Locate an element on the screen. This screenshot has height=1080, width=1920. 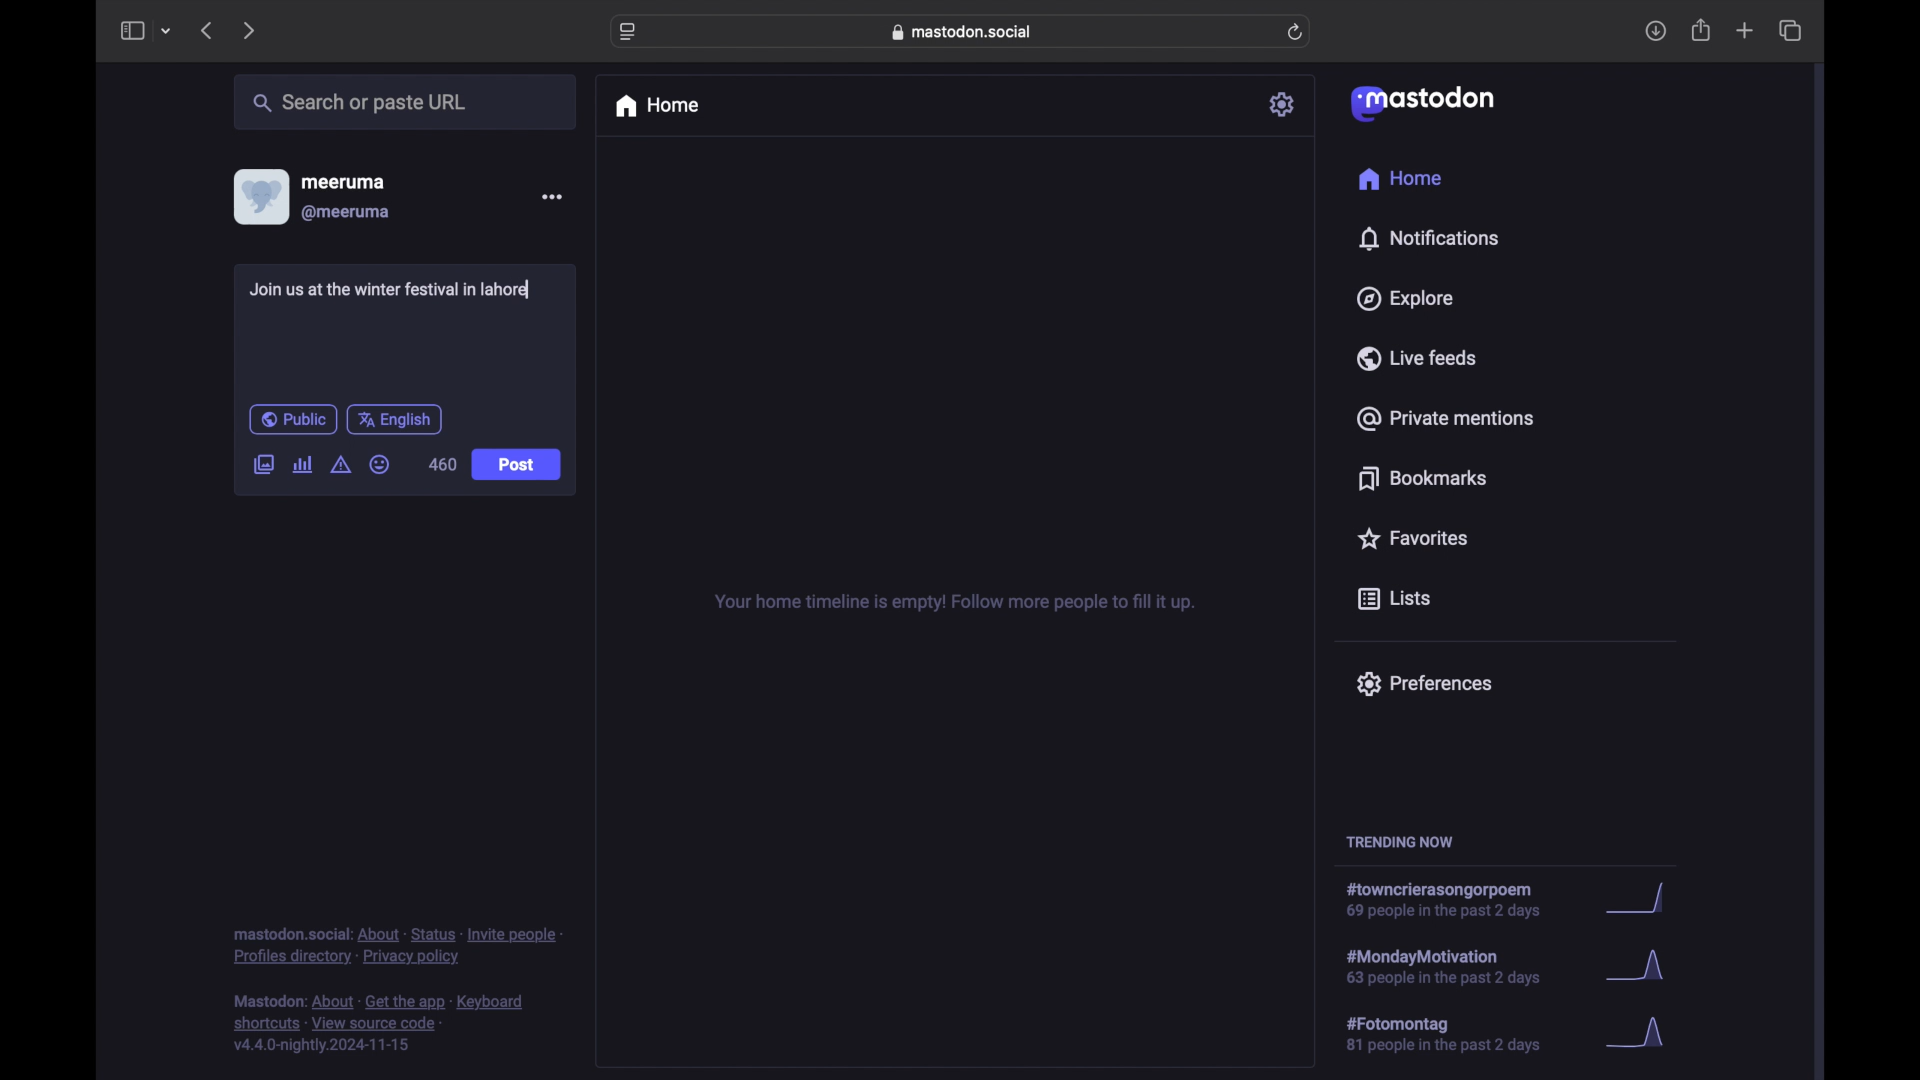
tab group picker is located at coordinates (166, 32).